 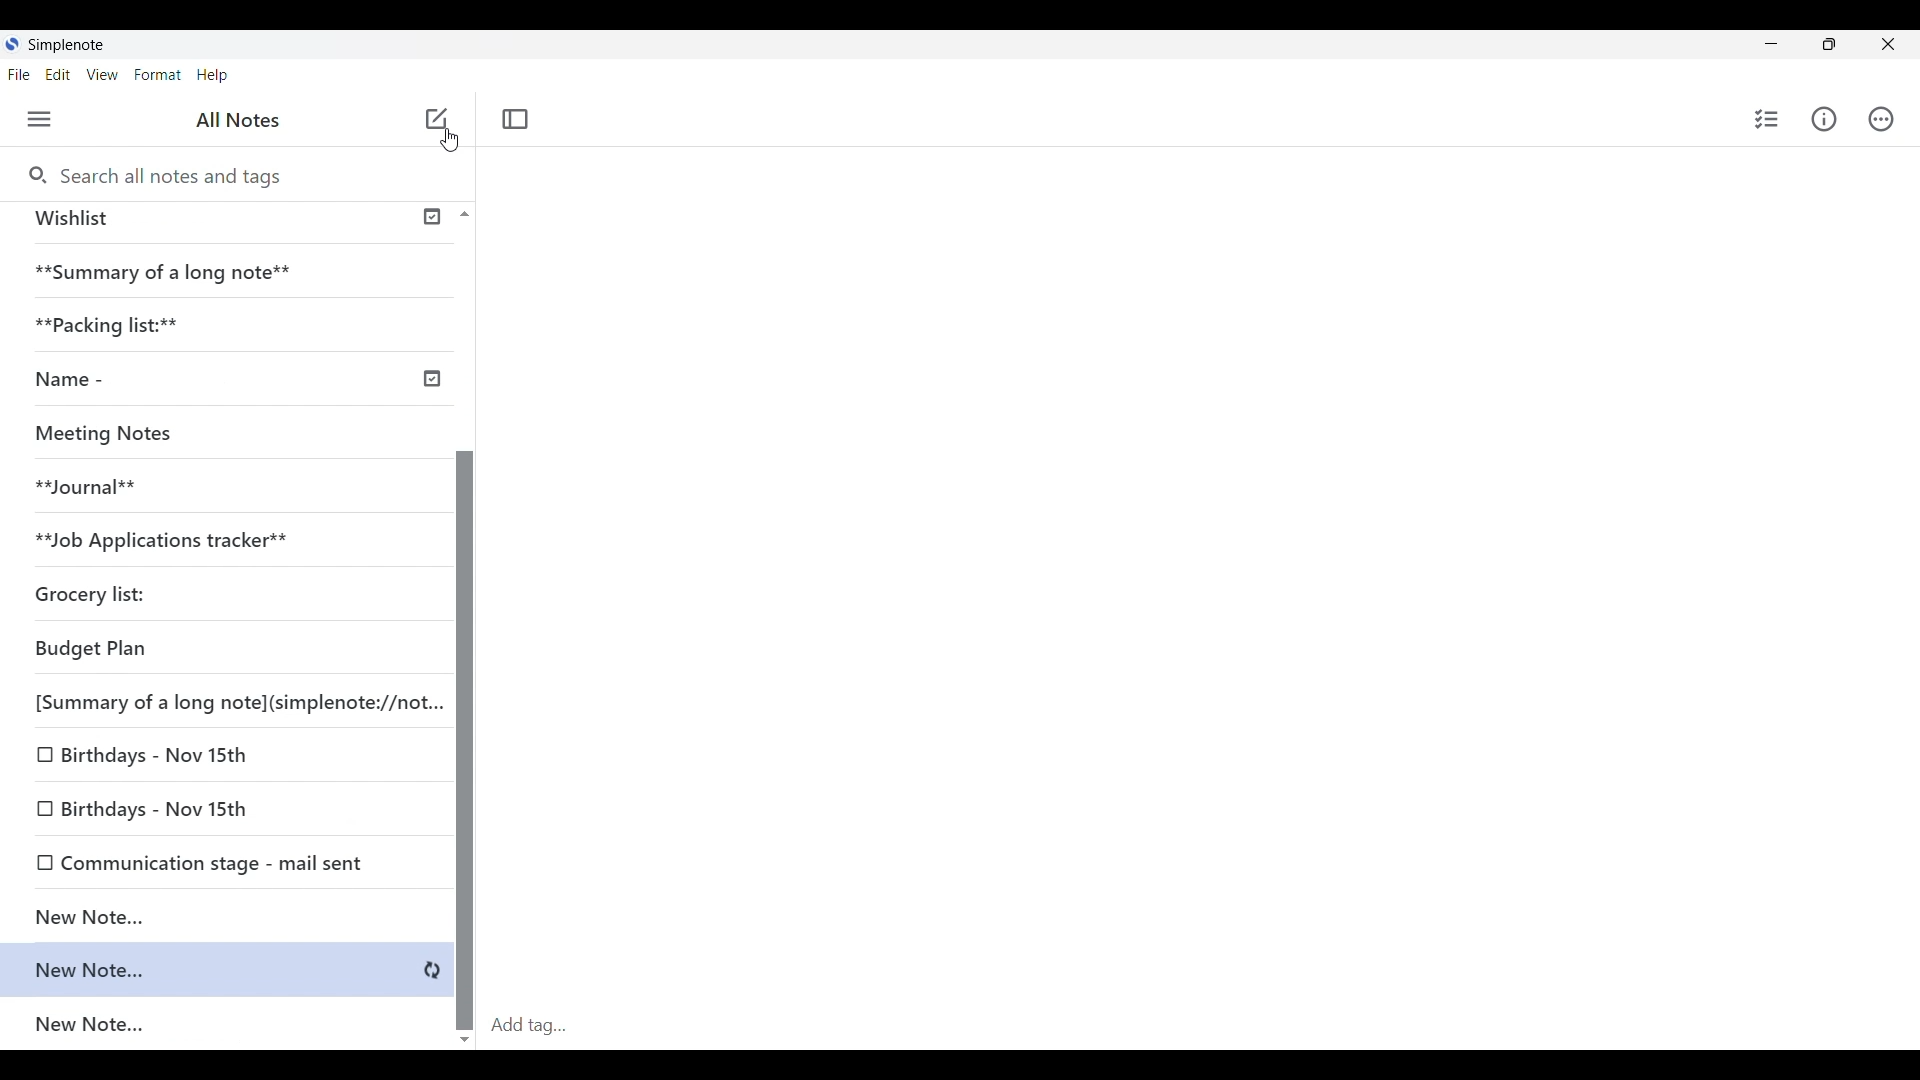 I want to click on Help, so click(x=214, y=76).